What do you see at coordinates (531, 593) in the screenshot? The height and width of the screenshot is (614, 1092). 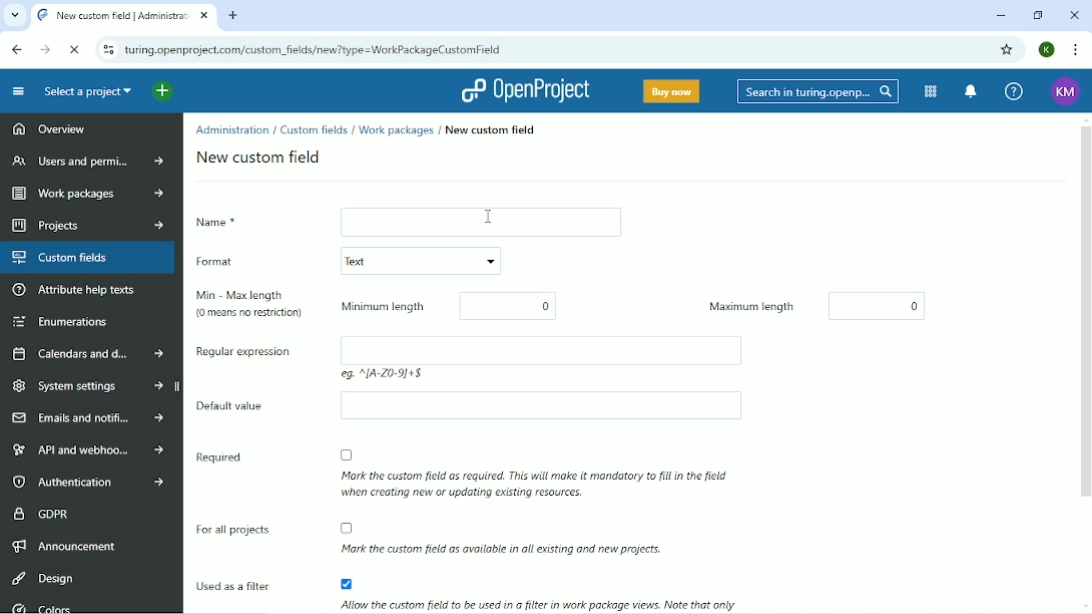 I see `Allow the custom fiels to be used in a filter in work package views. Note that only` at bounding box center [531, 593].